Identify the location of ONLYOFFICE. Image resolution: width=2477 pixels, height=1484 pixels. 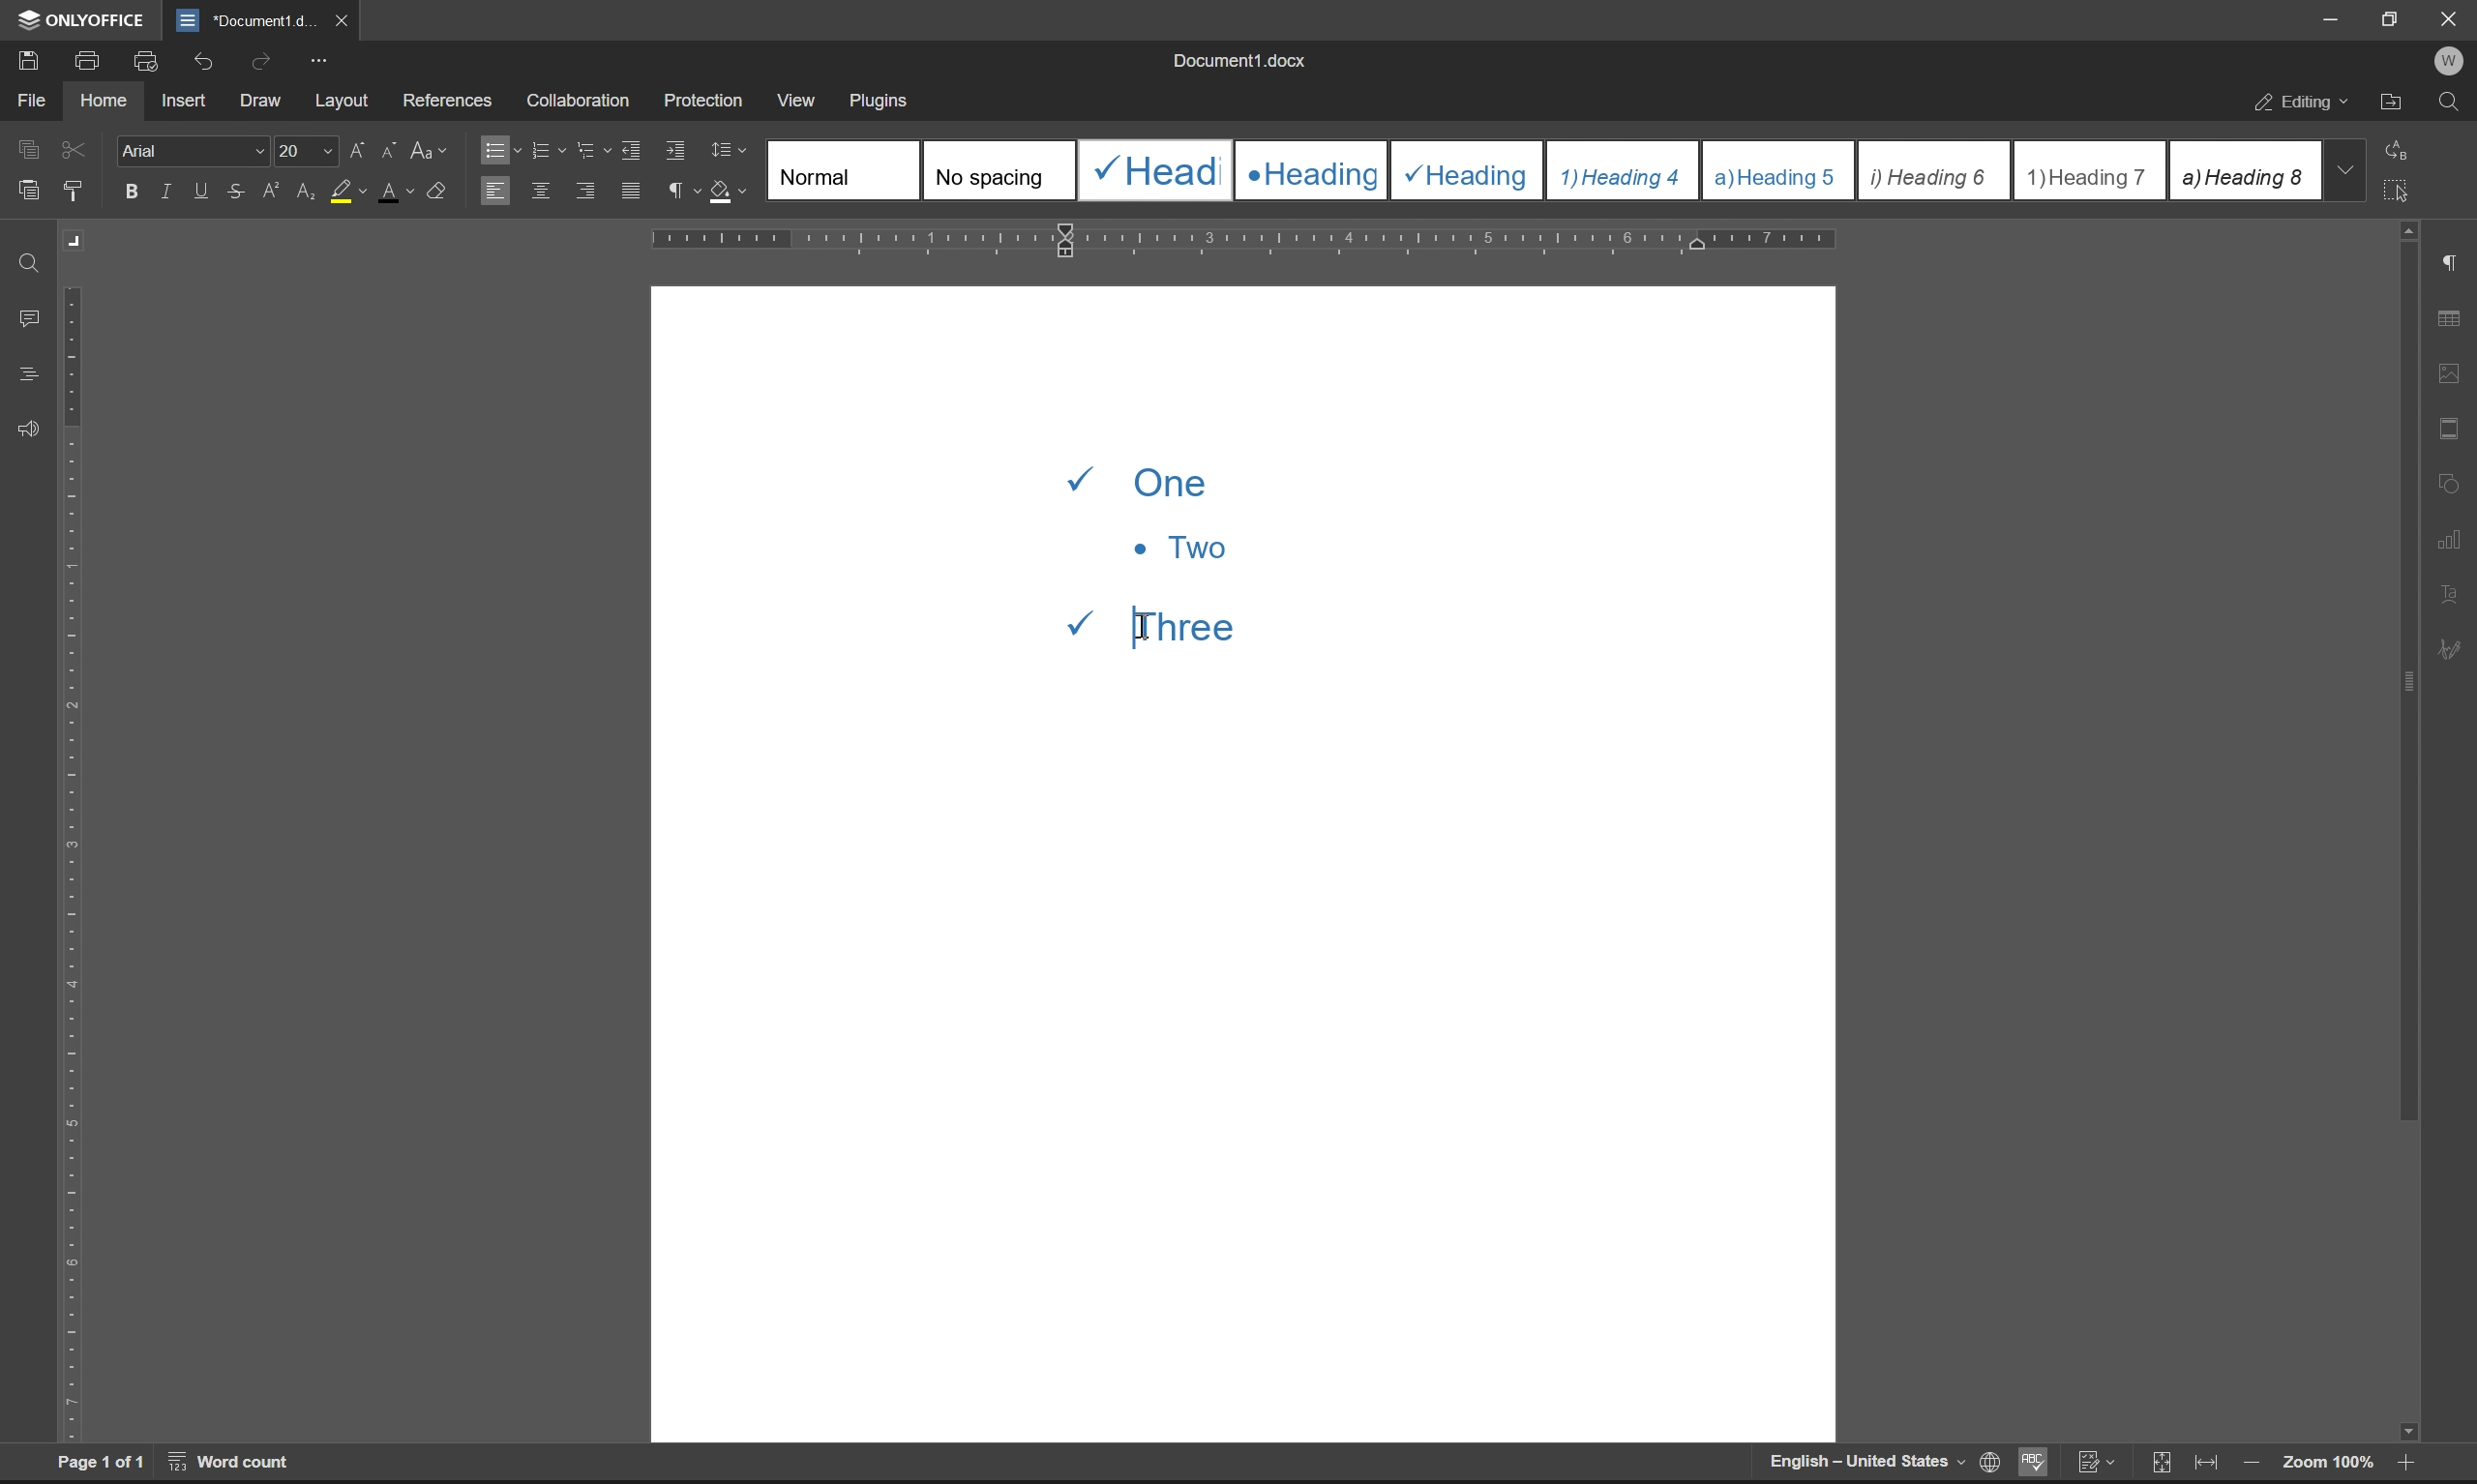
(84, 20).